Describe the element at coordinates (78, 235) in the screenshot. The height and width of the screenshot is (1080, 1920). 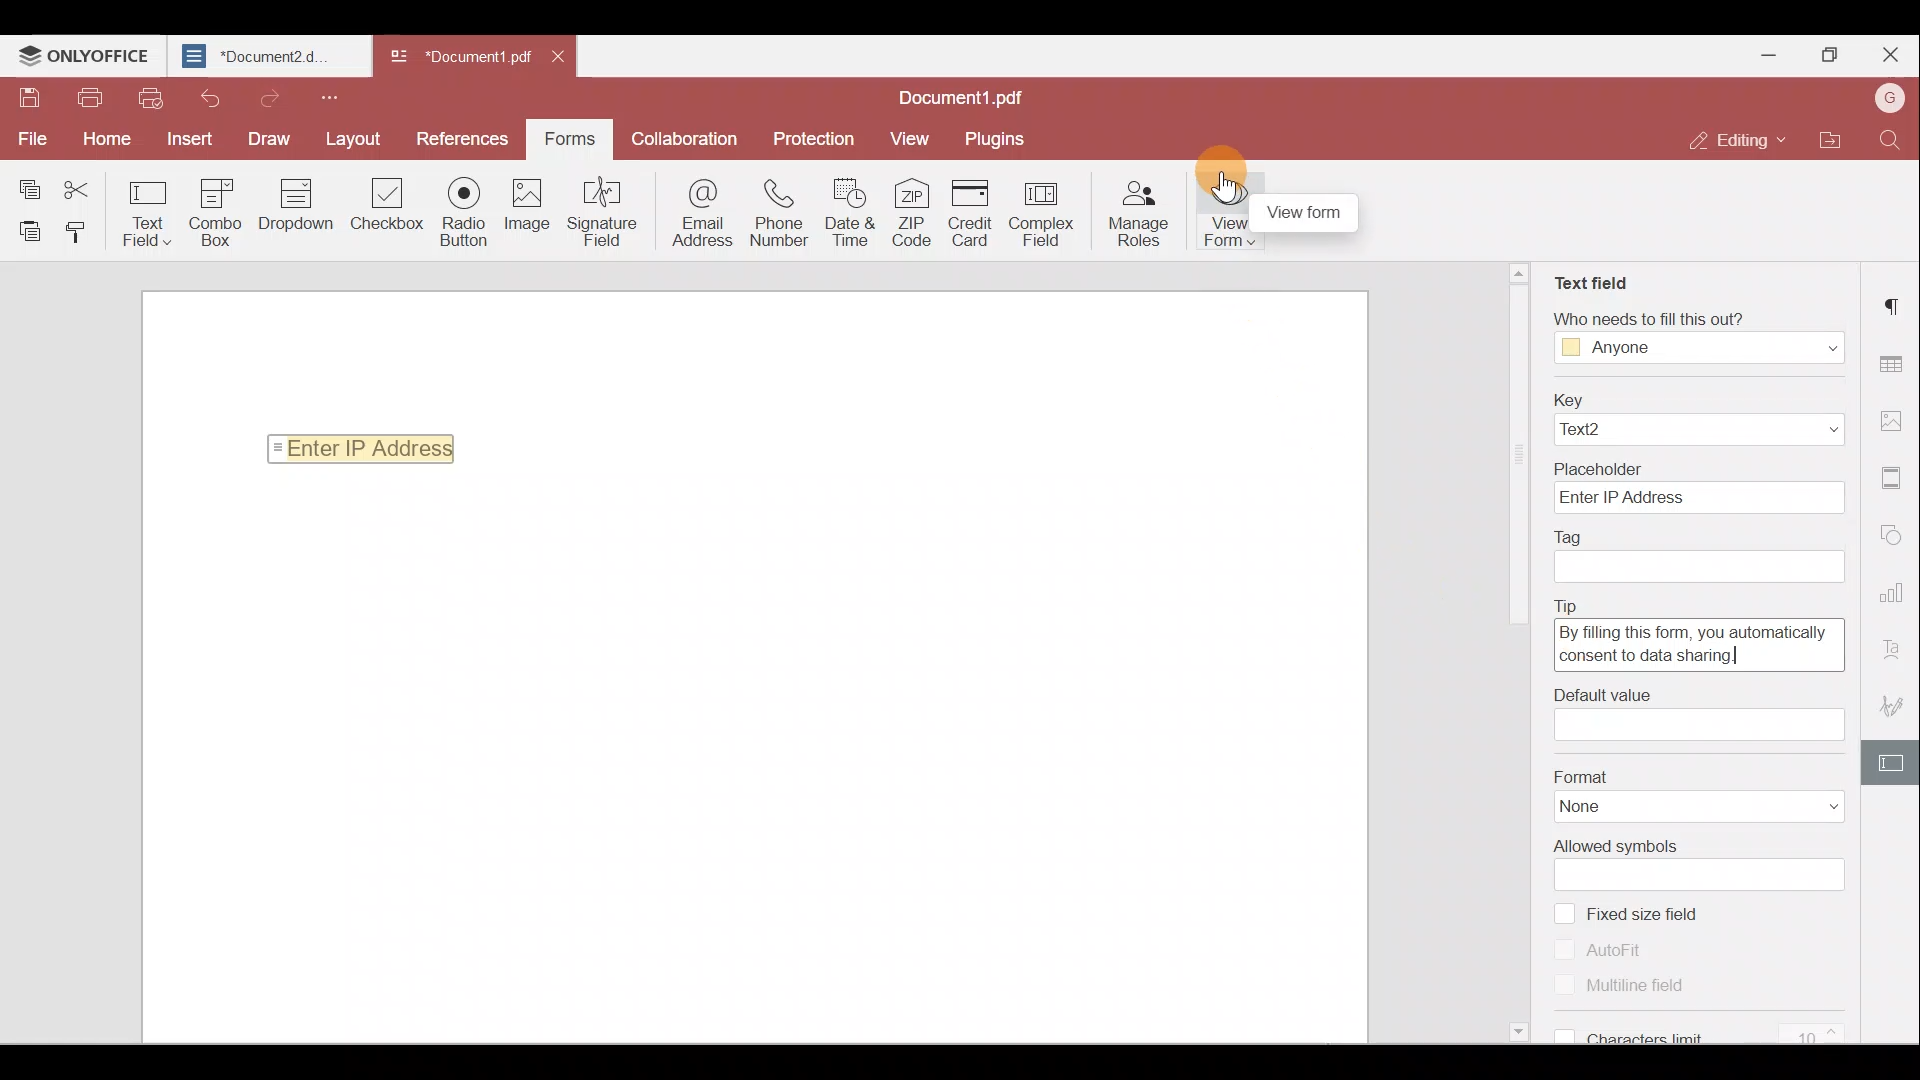
I see `Copy style` at that location.